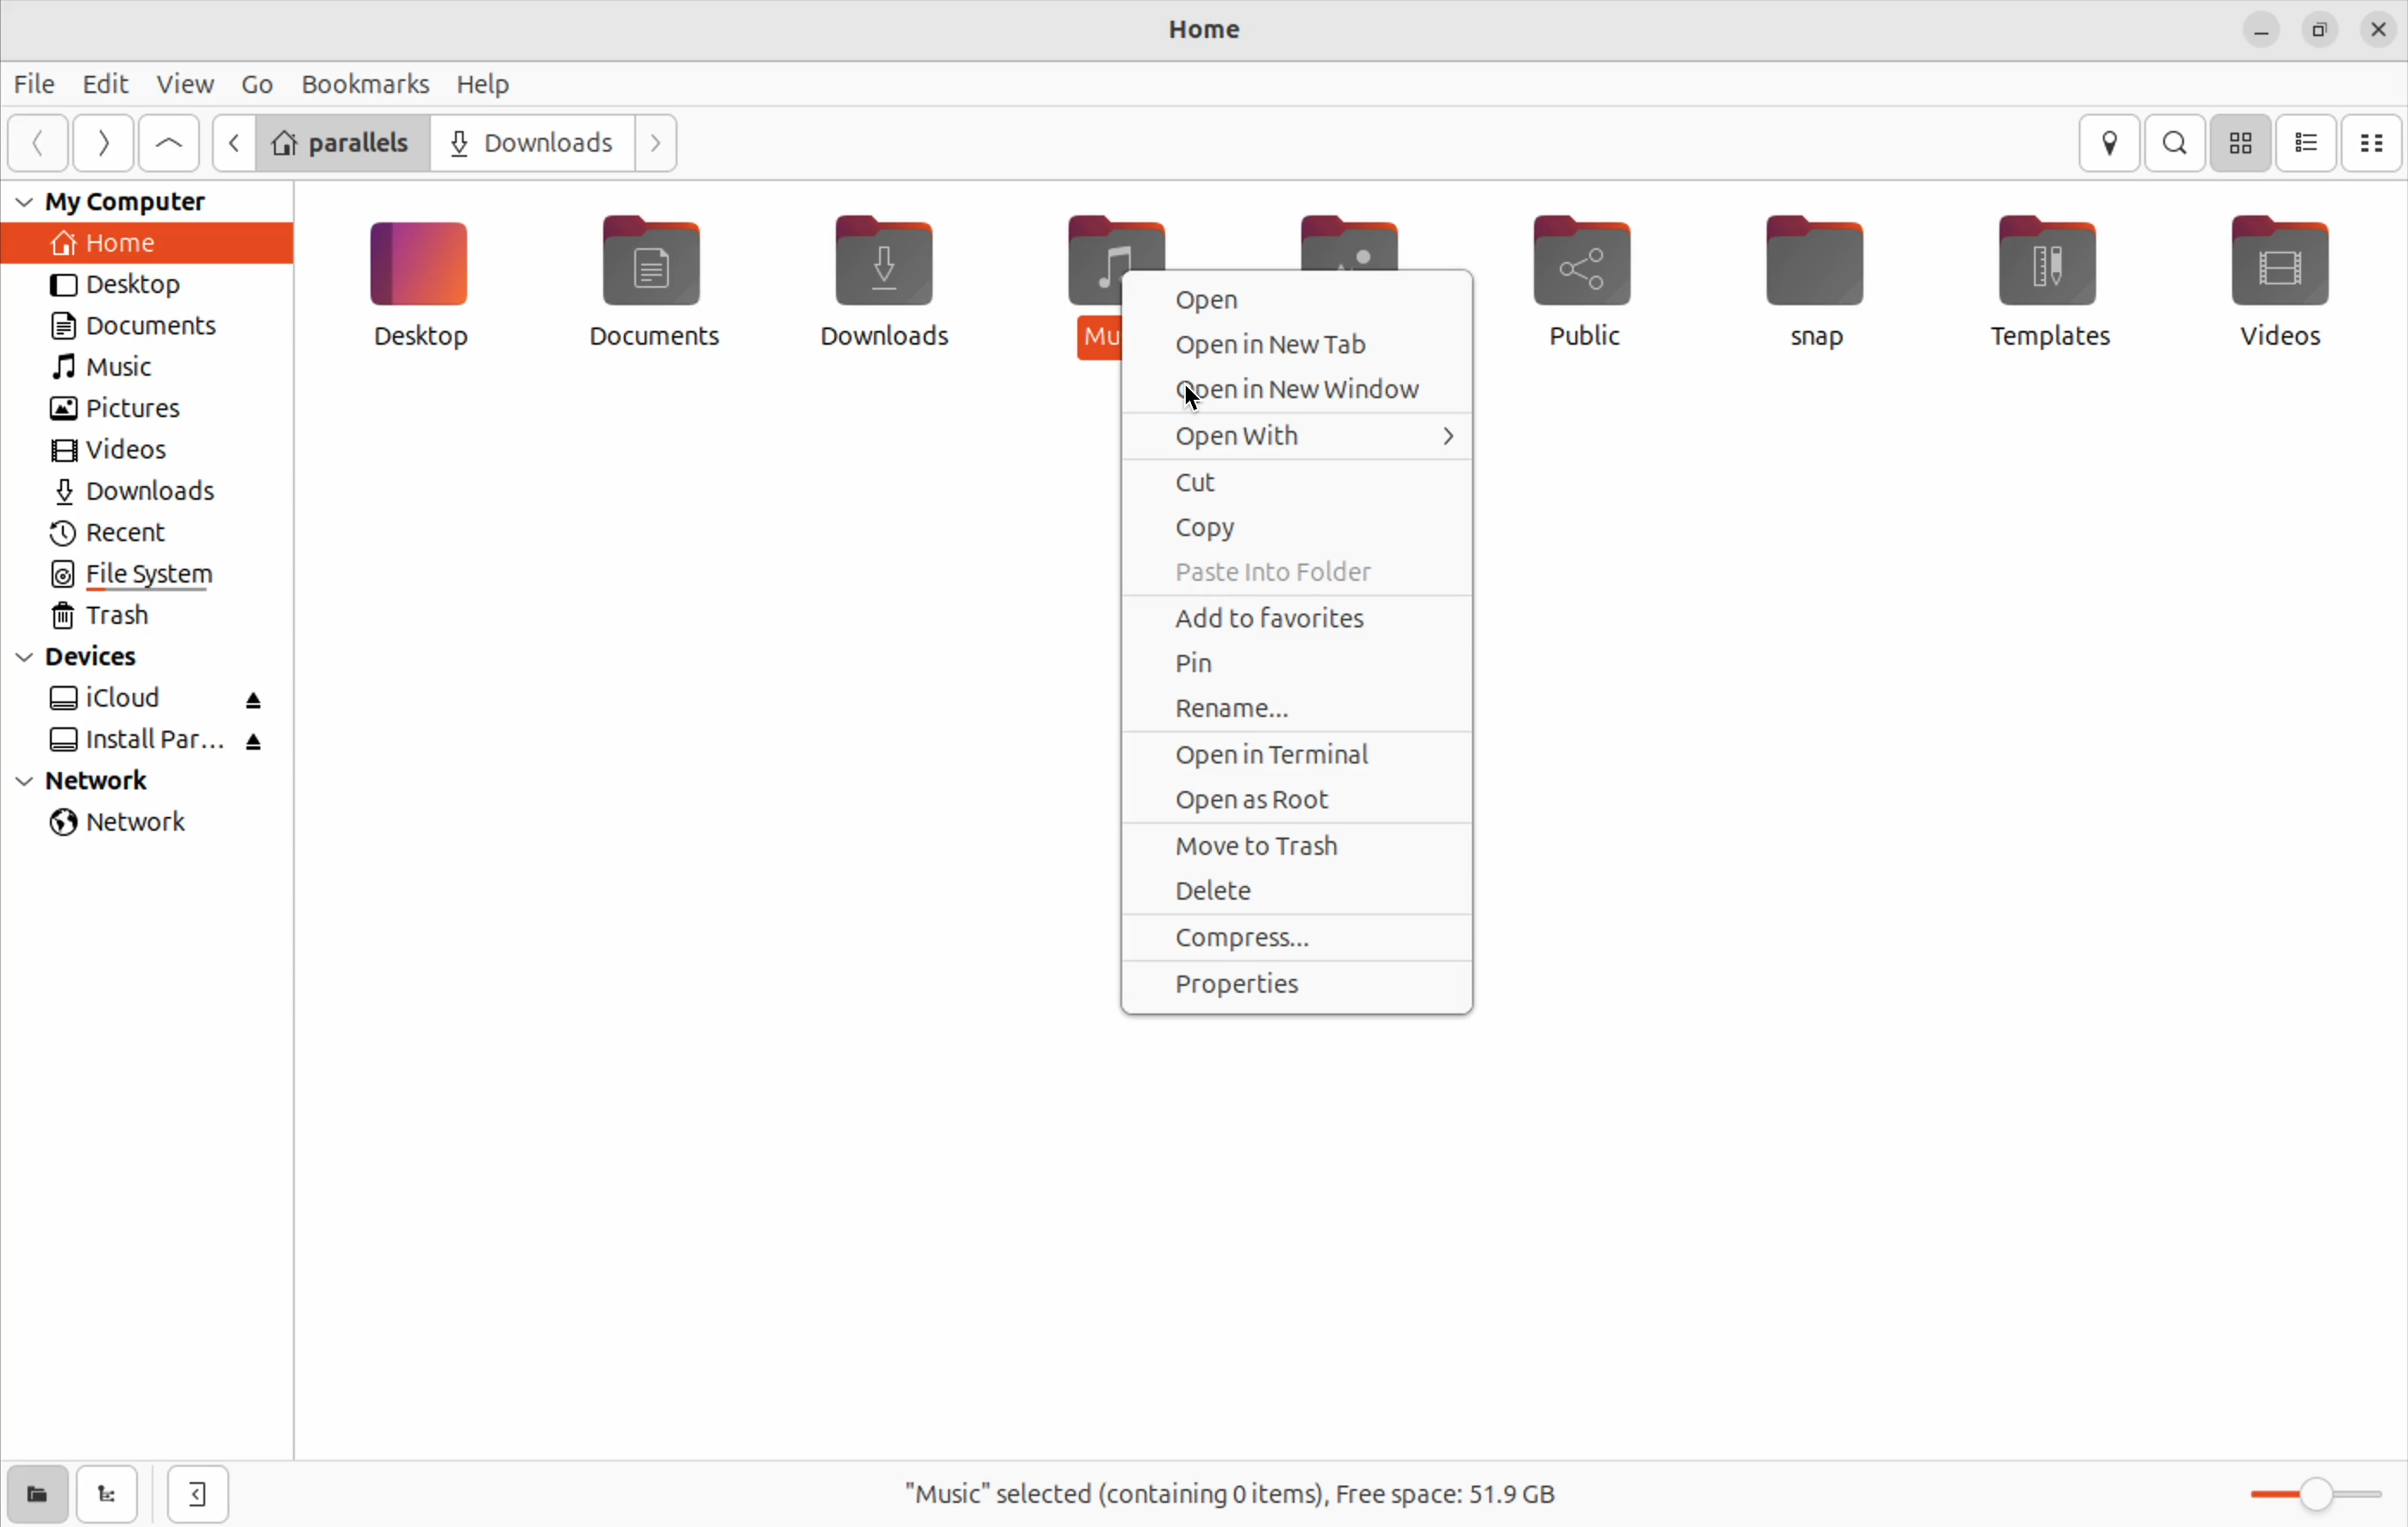  Describe the element at coordinates (98, 143) in the screenshot. I see `next` at that location.